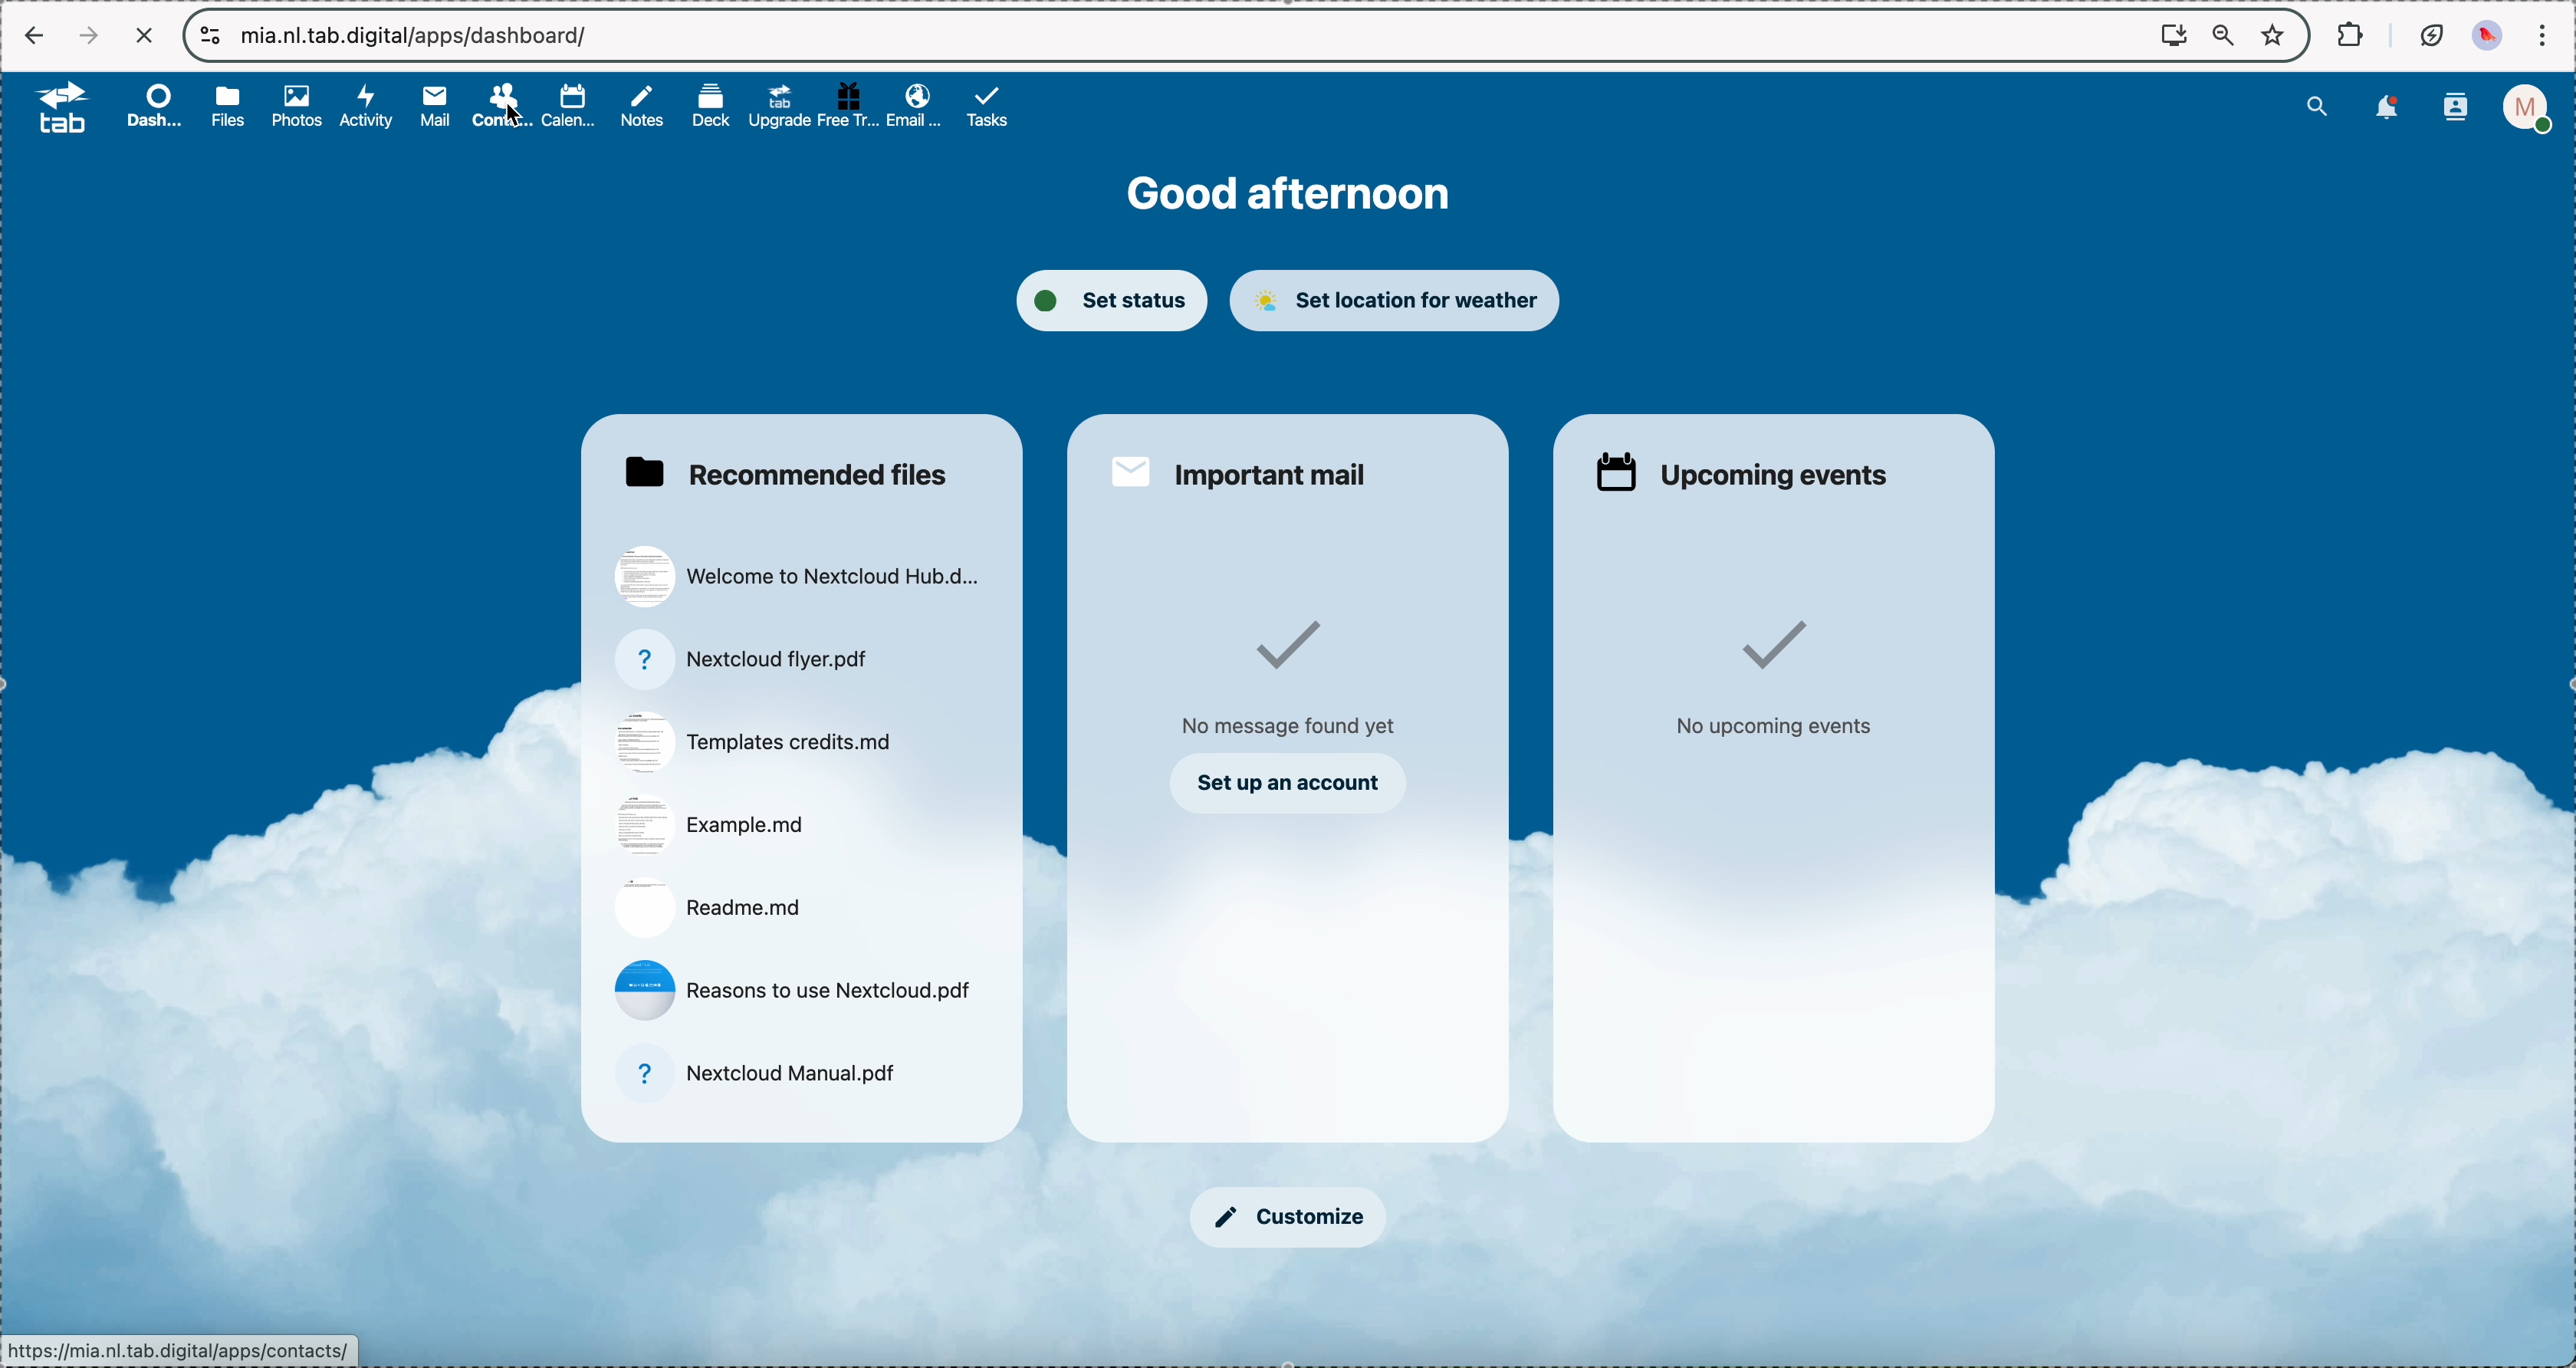 This screenshot has height=1368, width=2576. Describe the element at coordinates (2526, 108) in the screenshot. I see `profile` at that location.